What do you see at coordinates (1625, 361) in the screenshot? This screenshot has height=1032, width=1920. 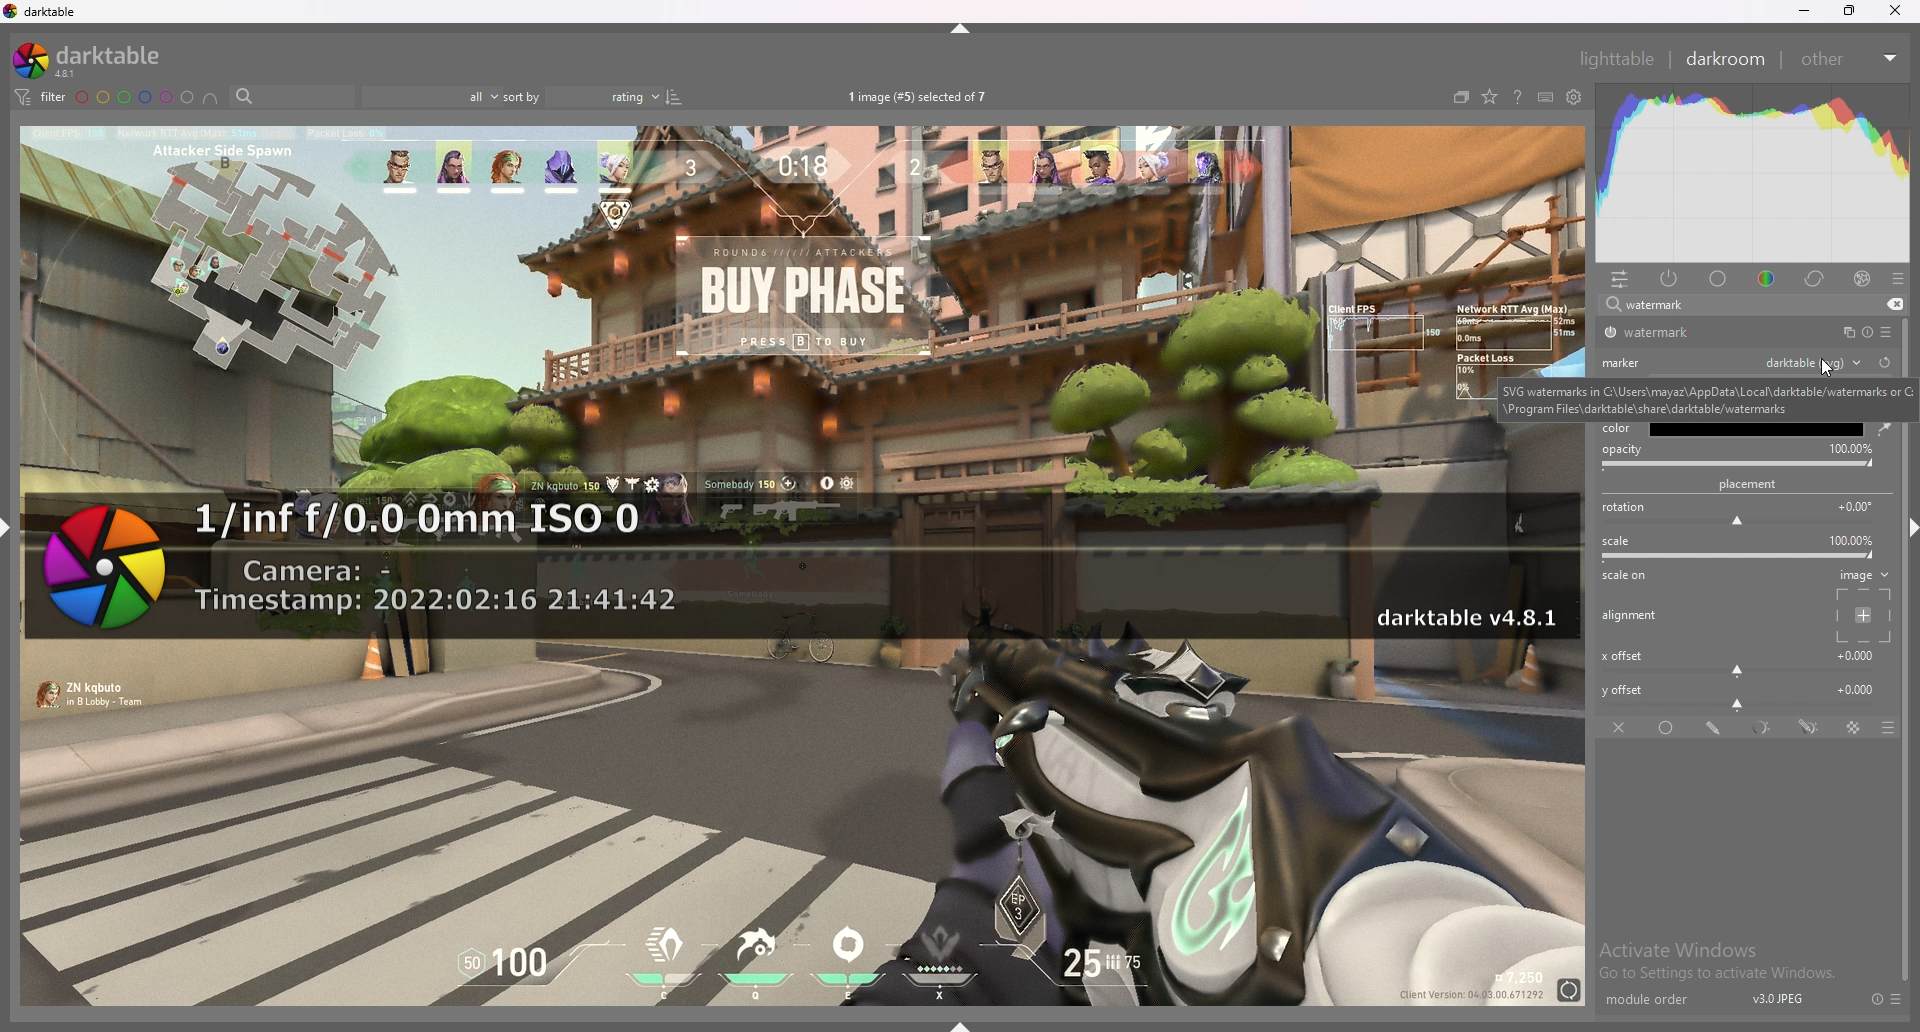 I see `marker` at bounding box center [1625, 361].